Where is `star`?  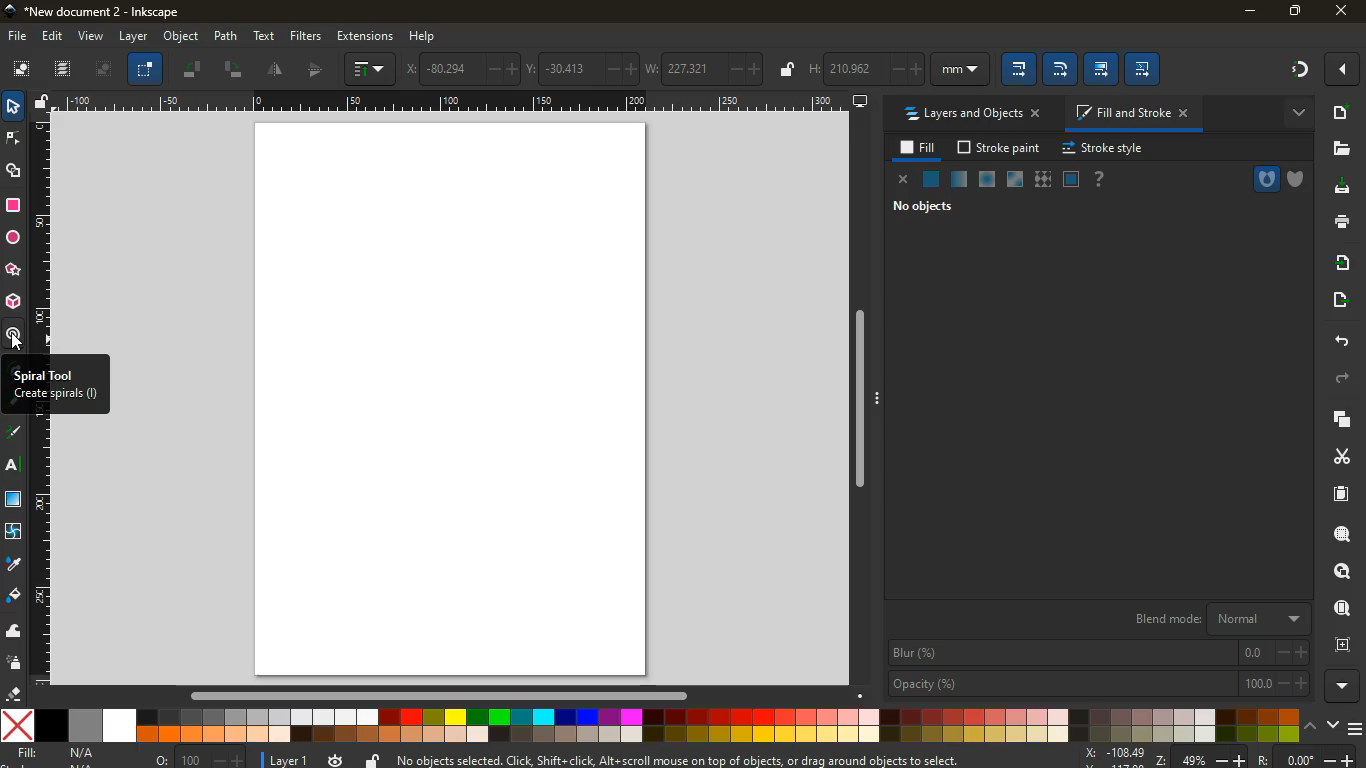
star is located at coordinates (11, 270).